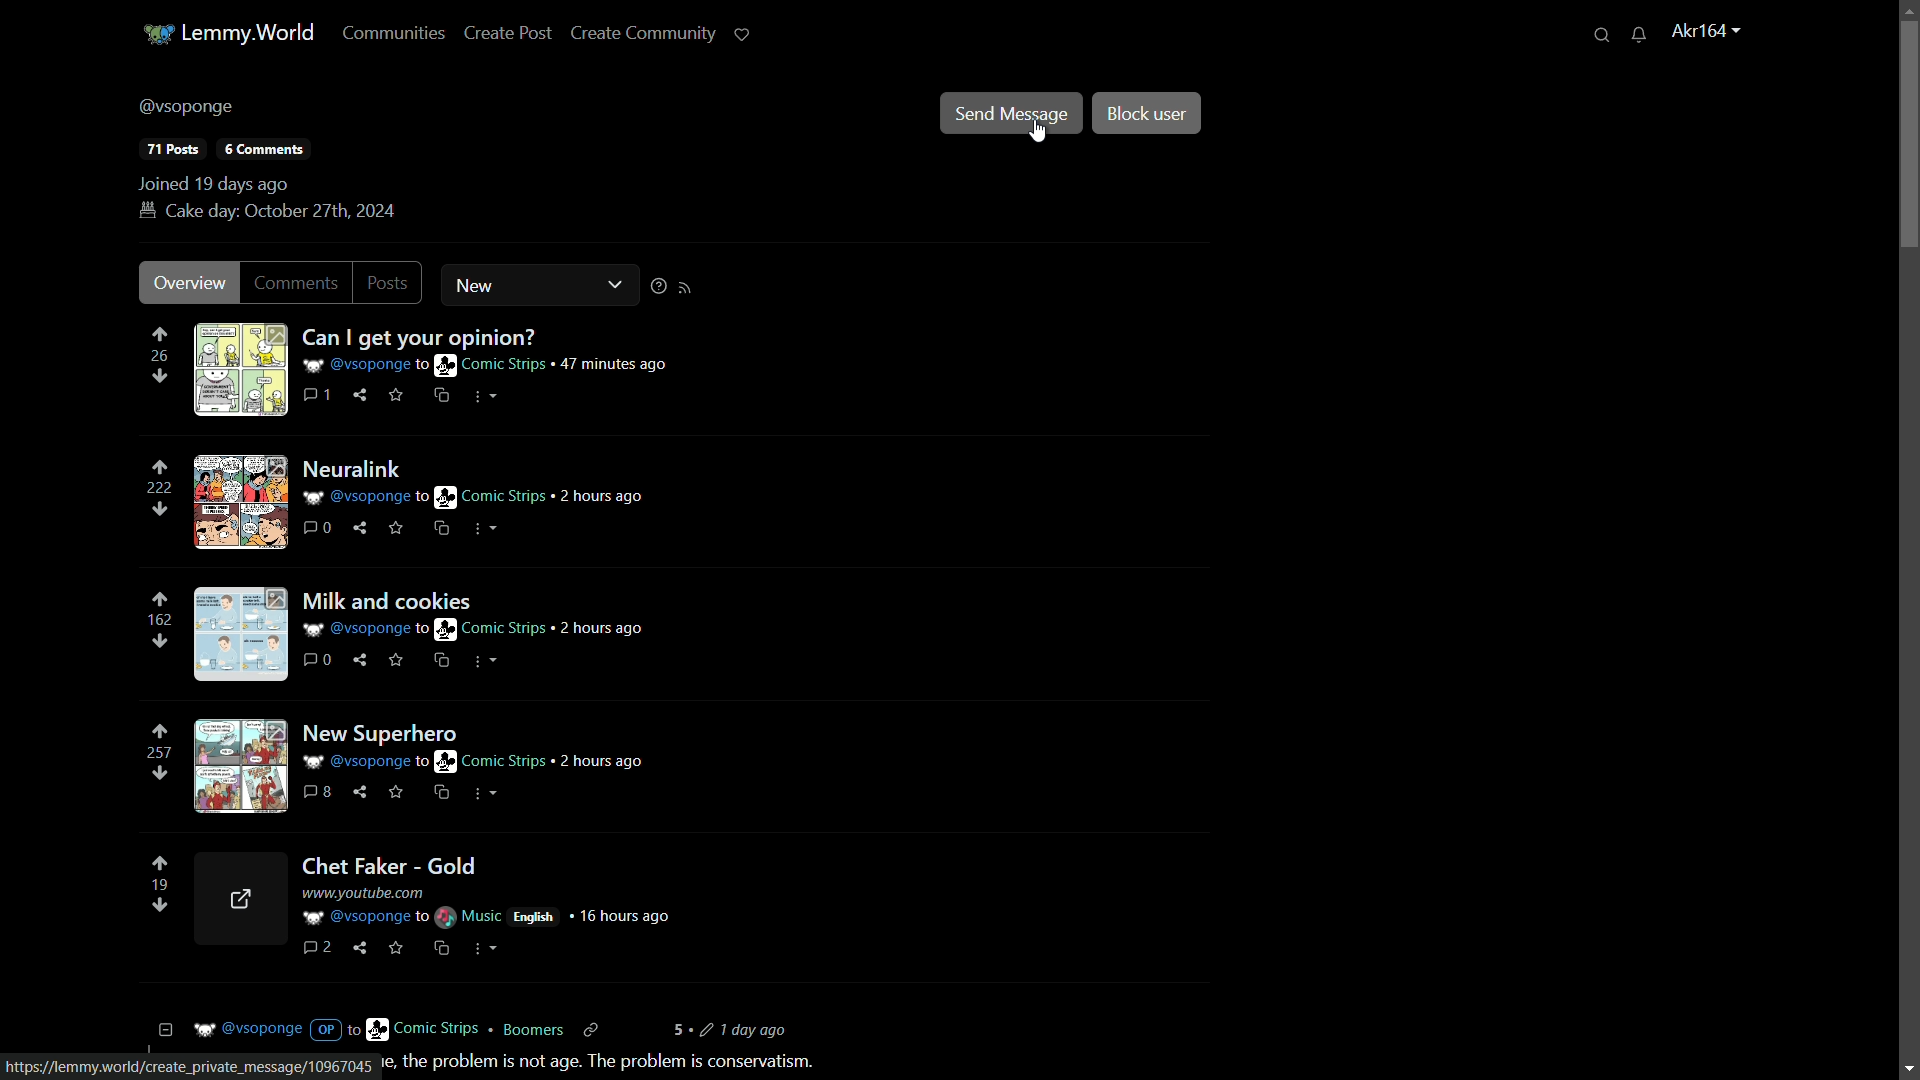  What do you see at coordinates (189, 1068) in the screenshot?
I see `link` at bounding box center [189, 1068].